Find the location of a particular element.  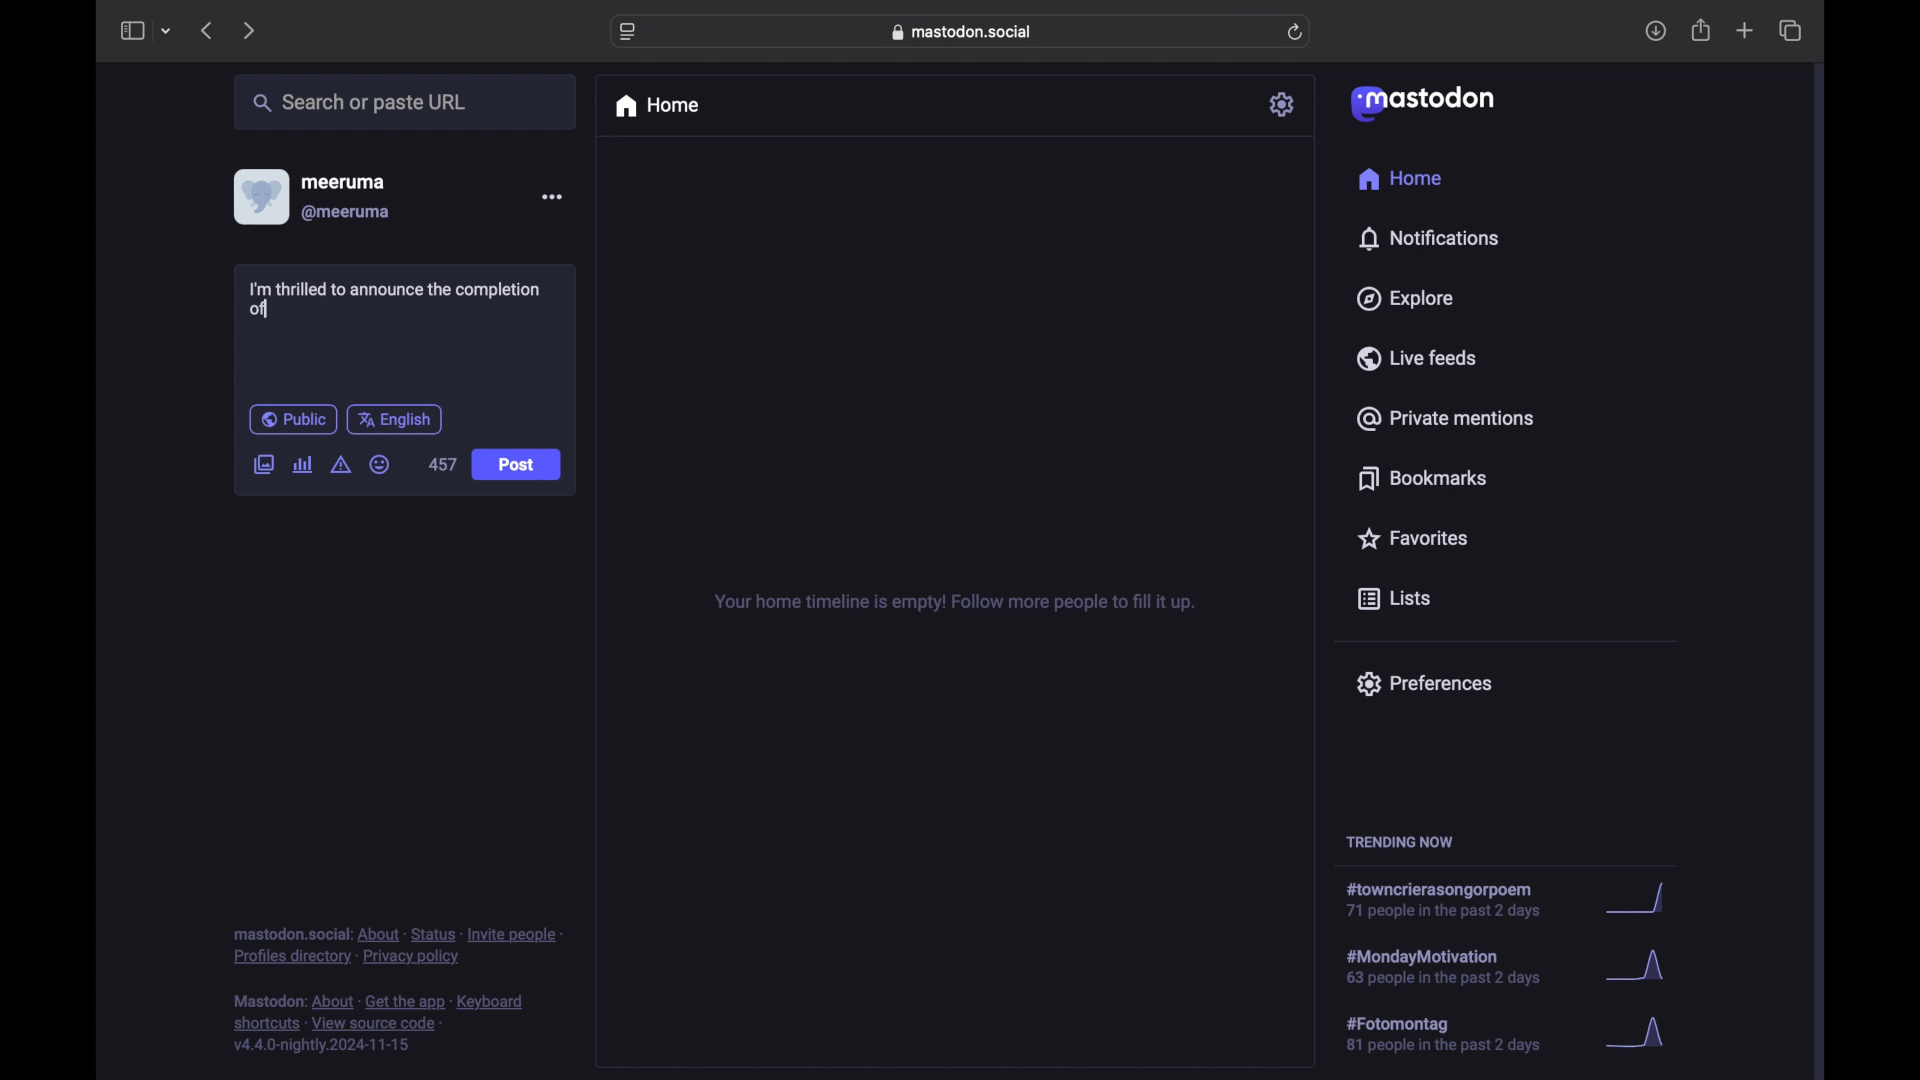

I'm thrilled to announce the completion of is located at coordinates (397, 300).